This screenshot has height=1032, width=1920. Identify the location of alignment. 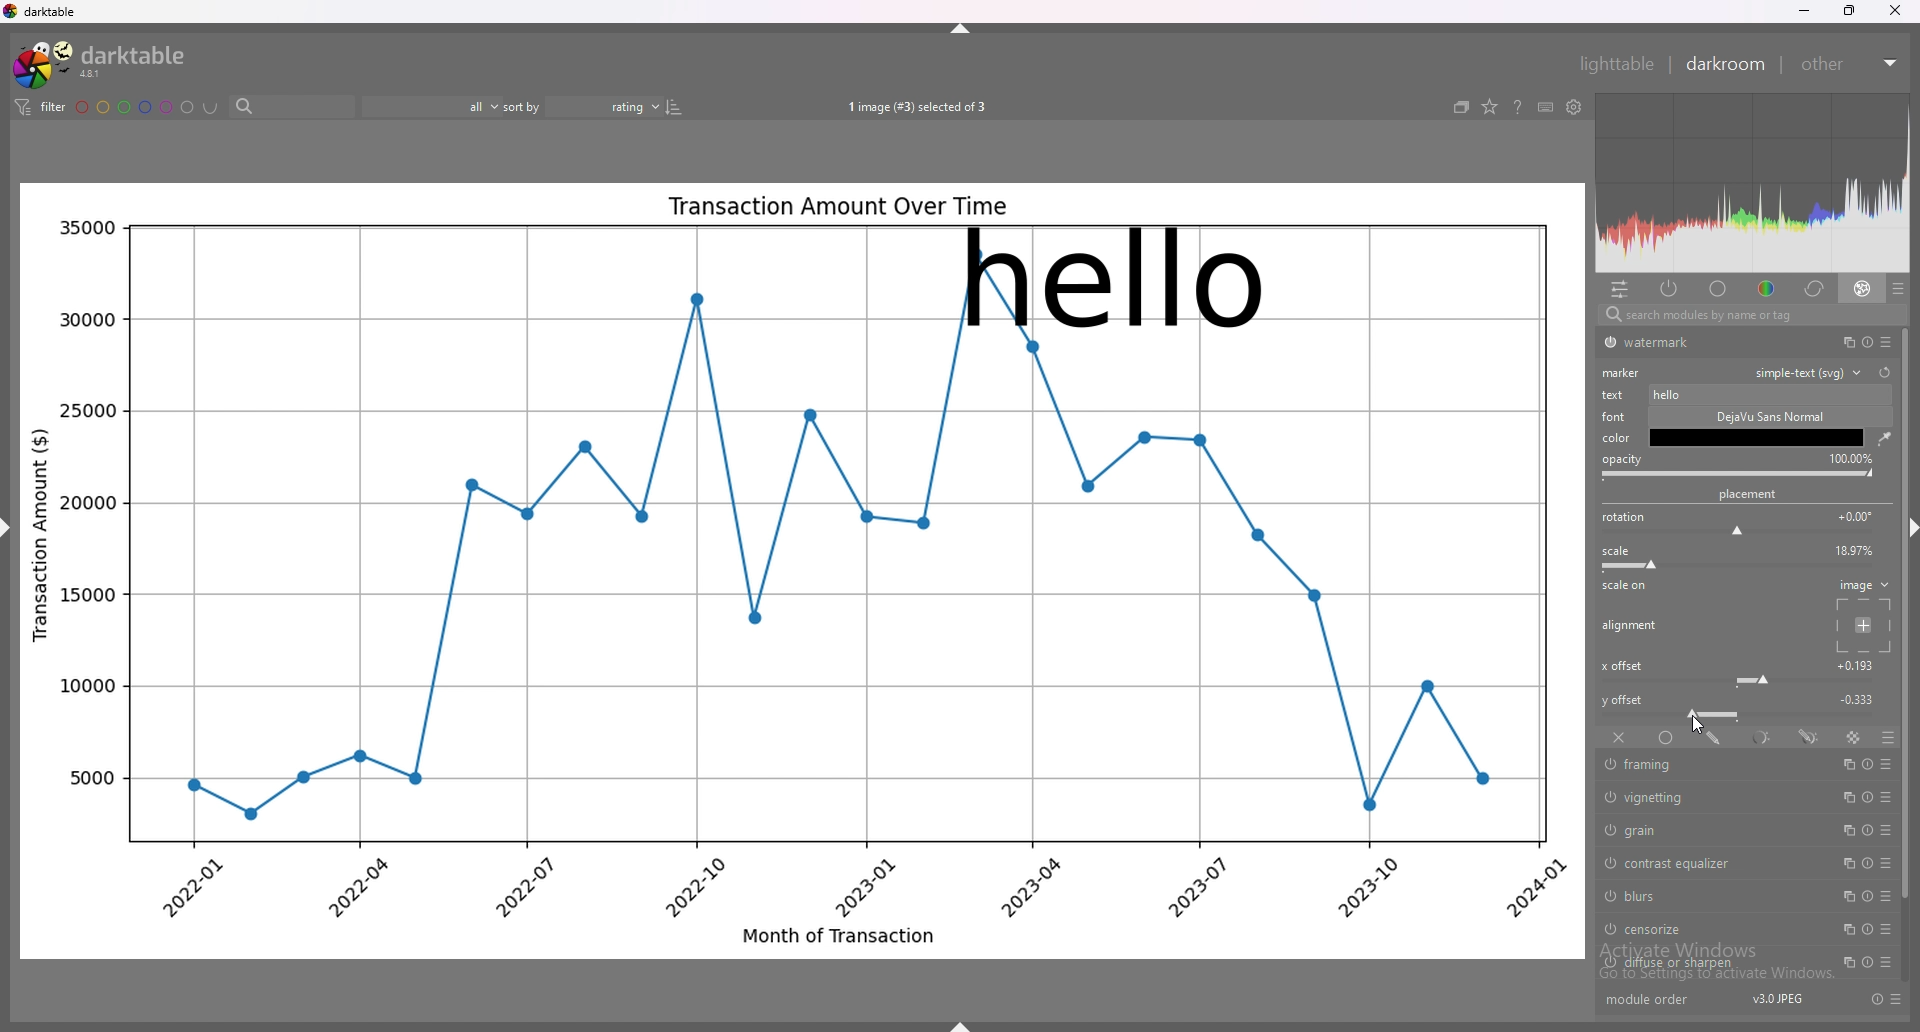
(1631, 625).